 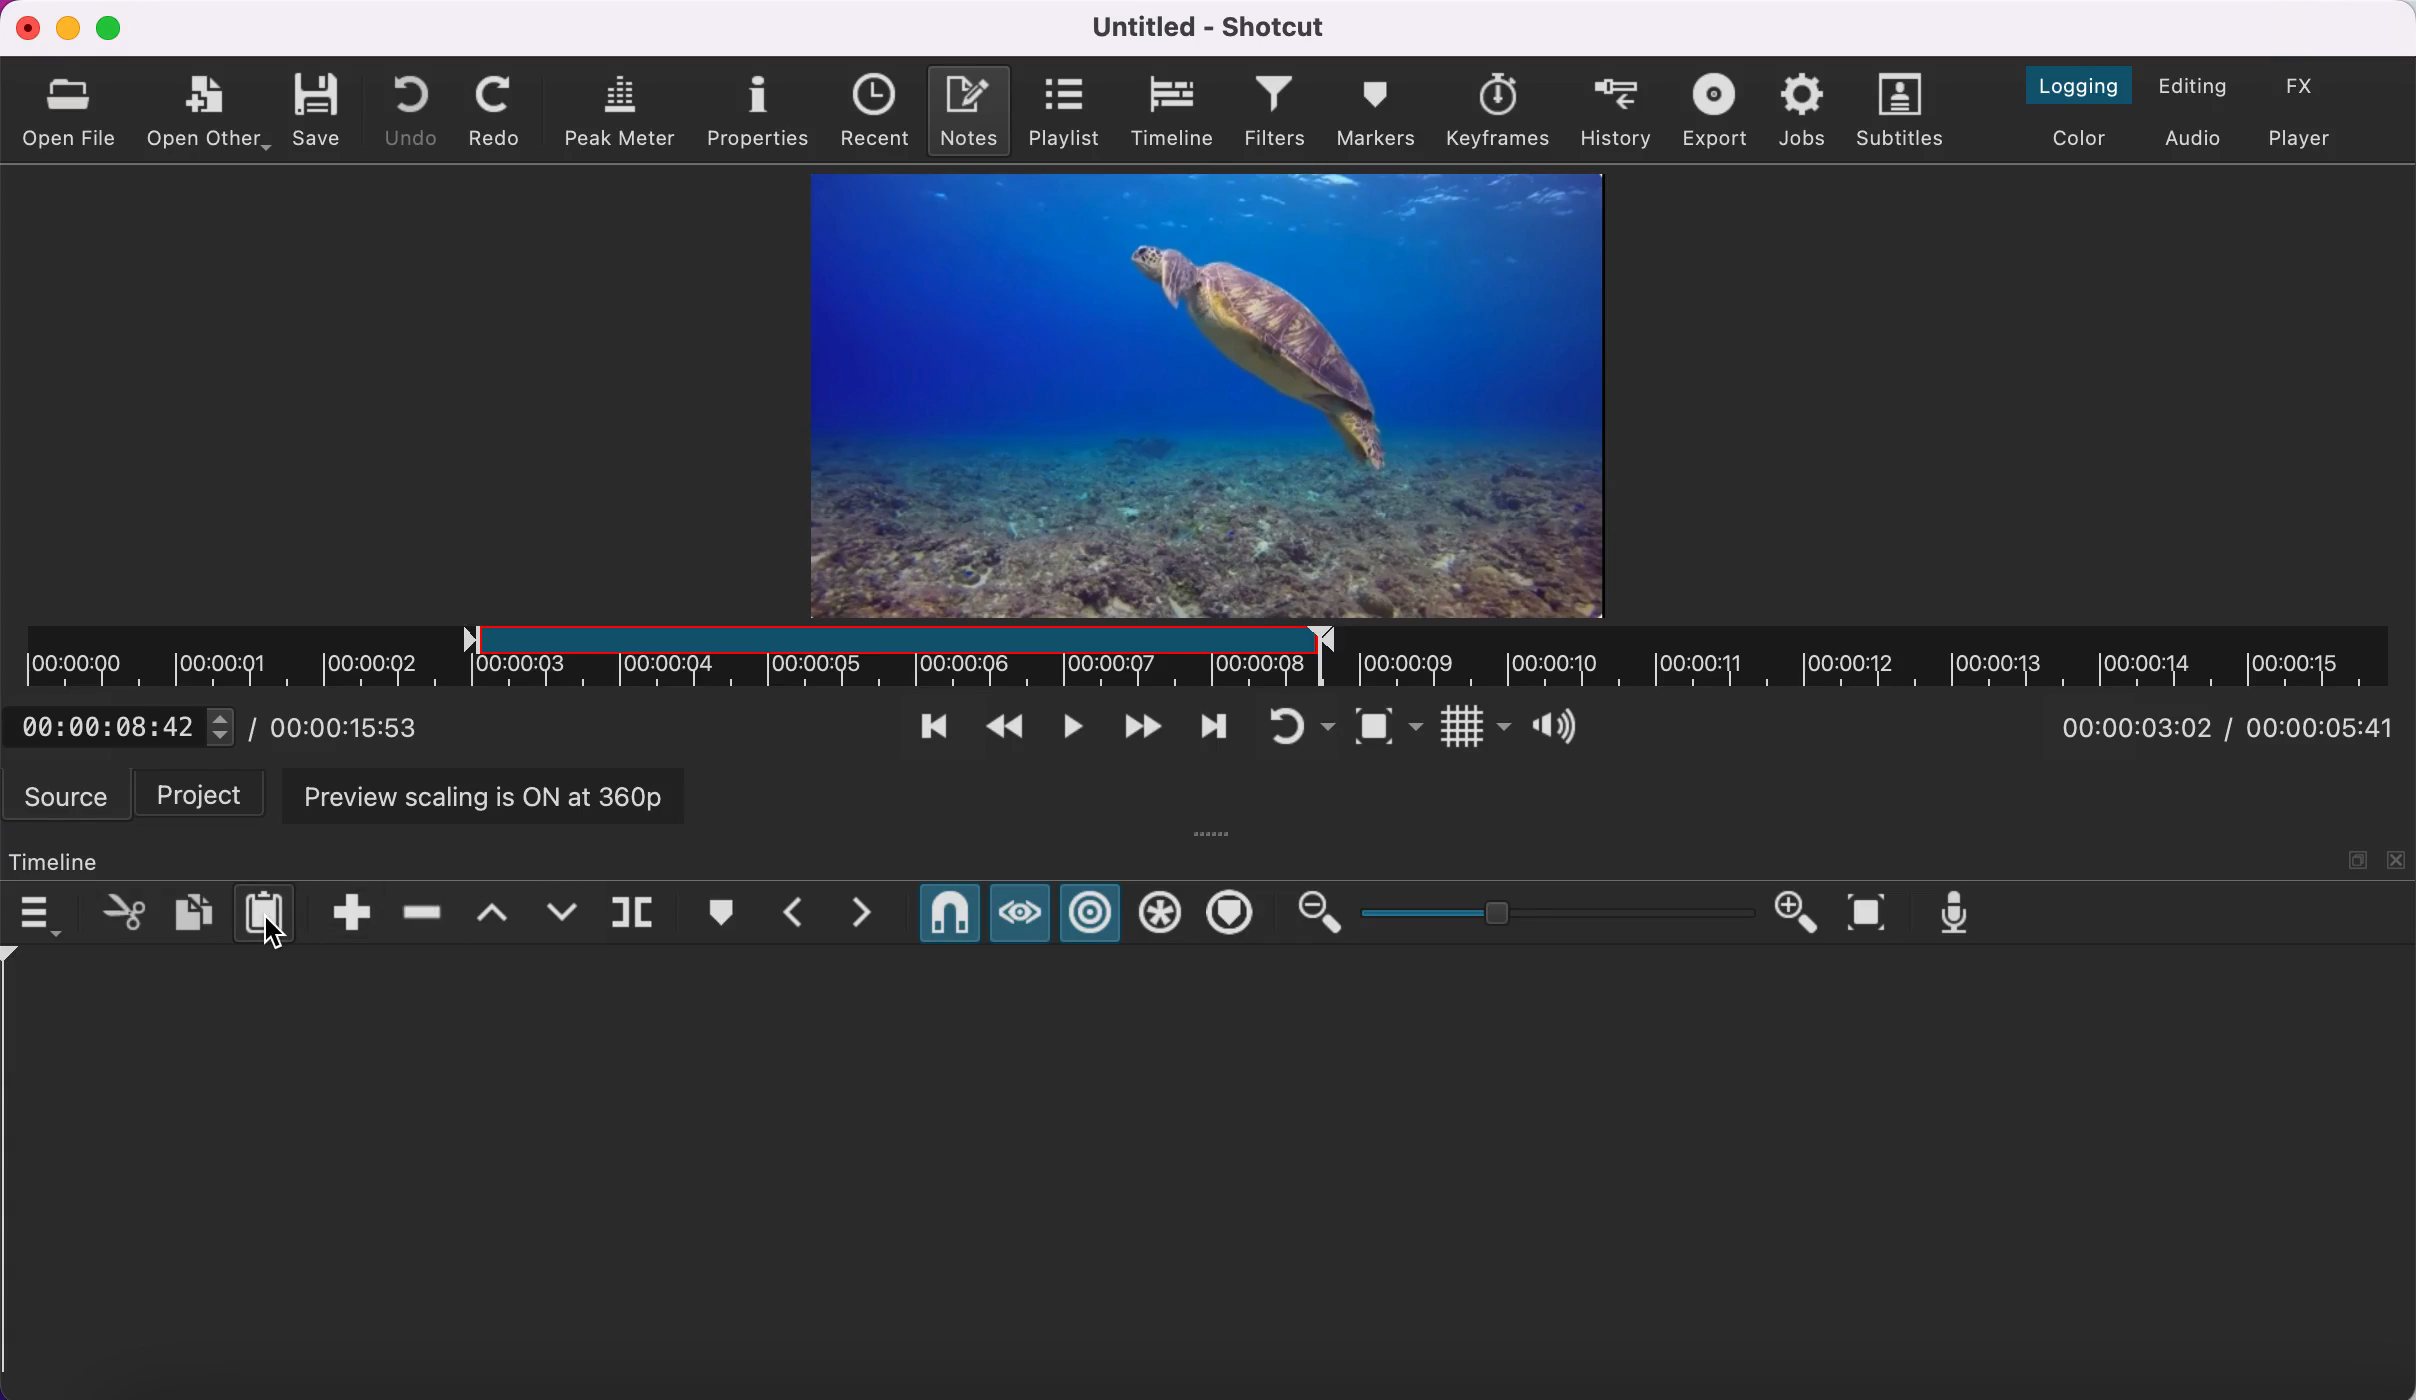 What do you see at coordinates (350, 911) in the screenshot?
I see `append` at bounding box center [350, 911].